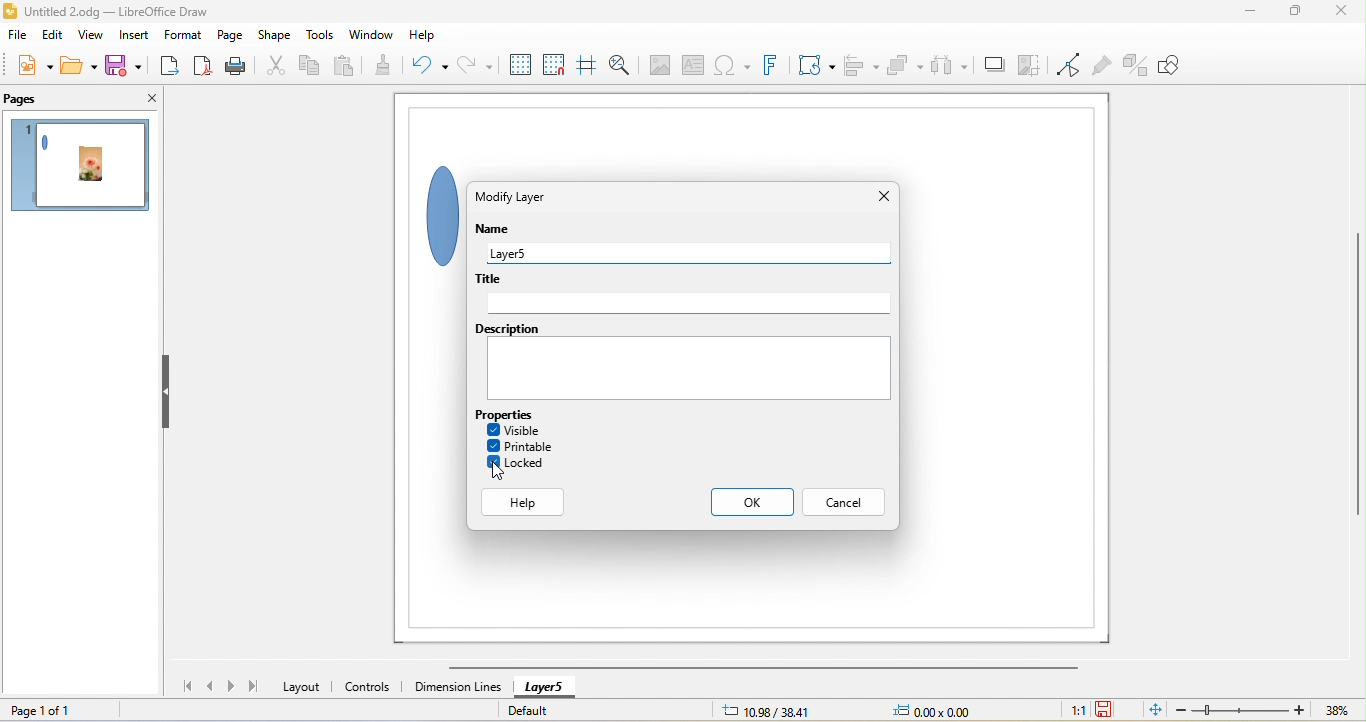 Image resolution: width=1366 pixels, height=722 pixels. I want to click on clone formatting, so click(391, 66).